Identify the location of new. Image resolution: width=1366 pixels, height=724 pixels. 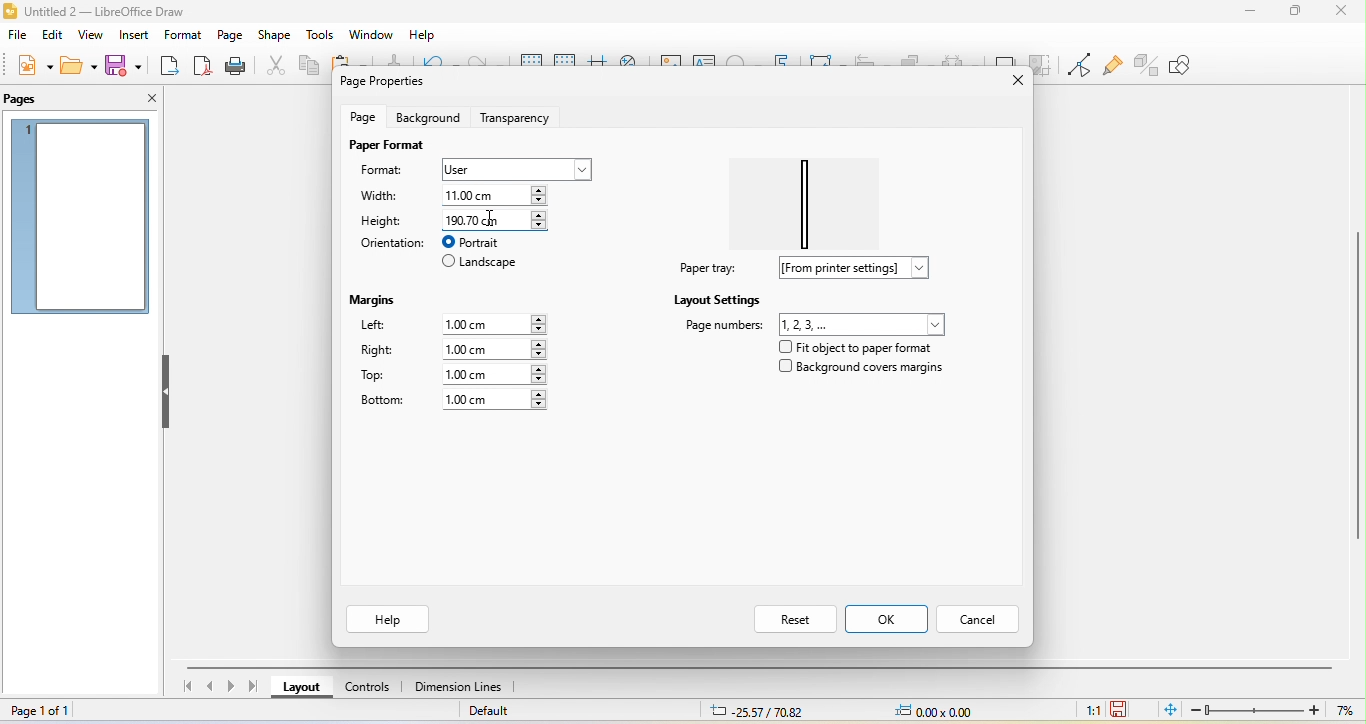
(32, 66).